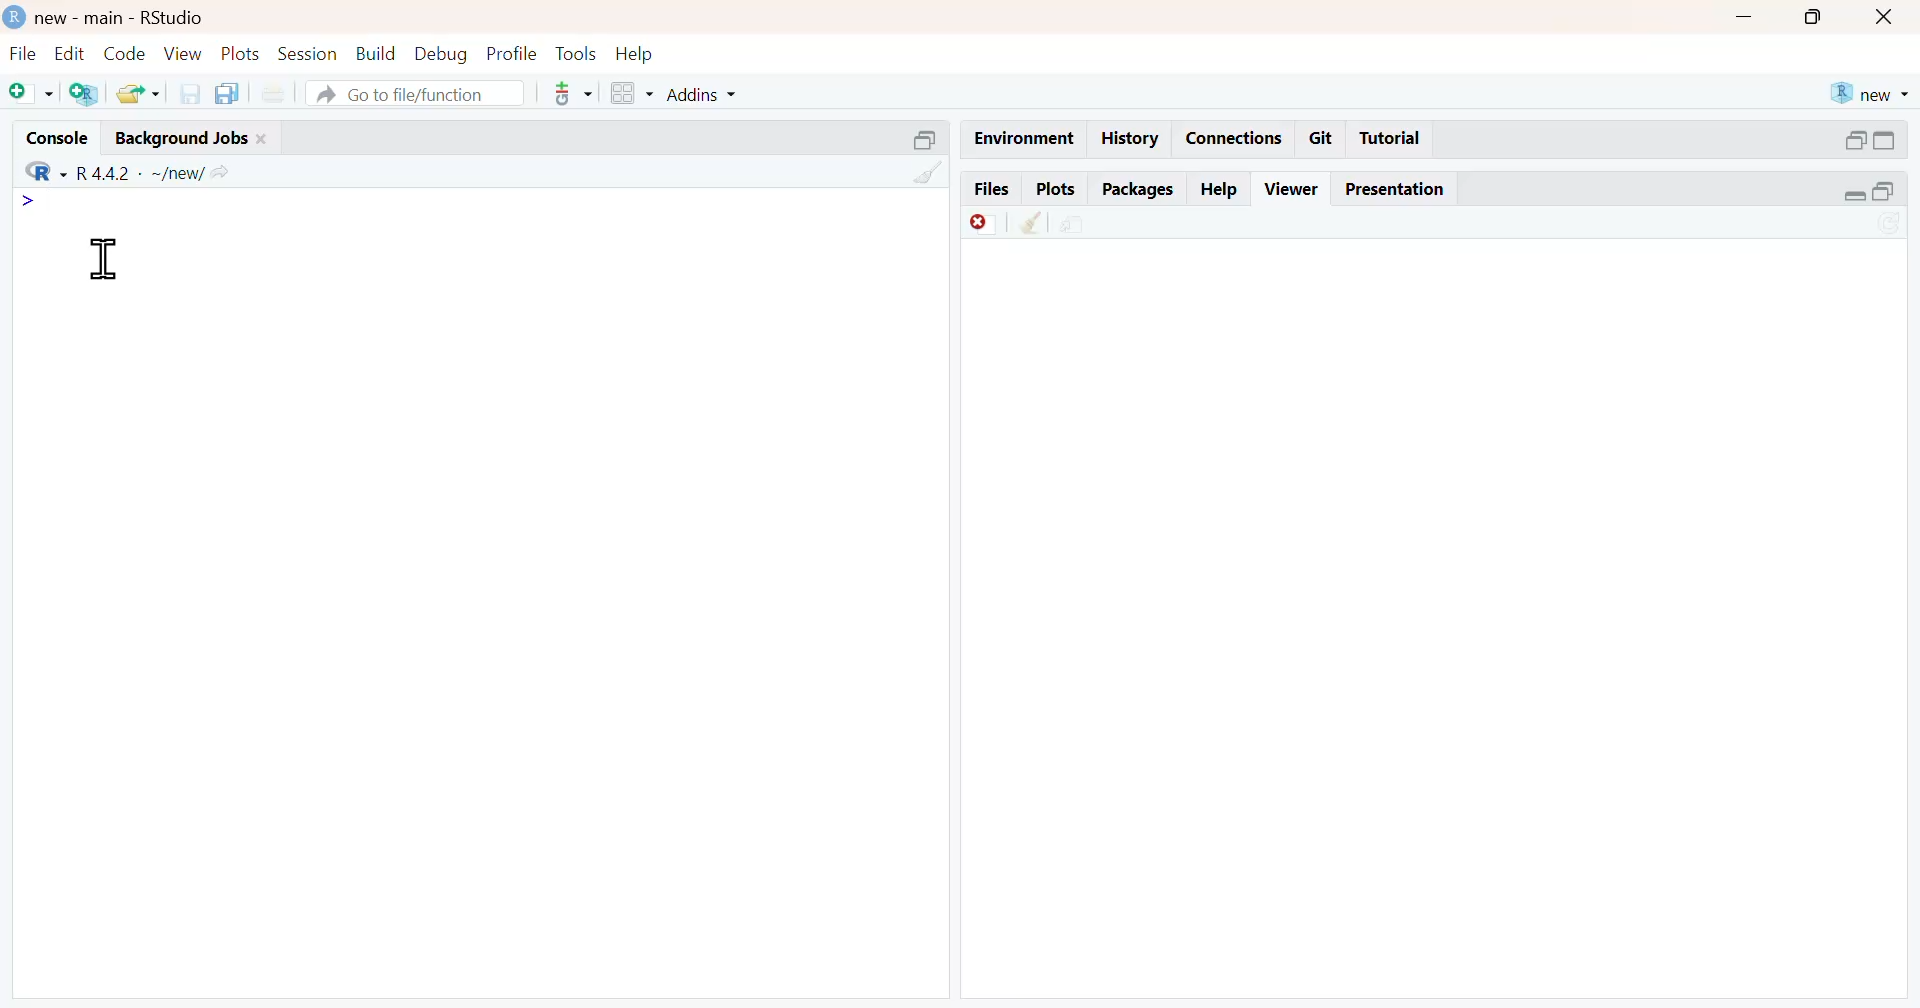  I want to click on expand, so click(1847, 195).